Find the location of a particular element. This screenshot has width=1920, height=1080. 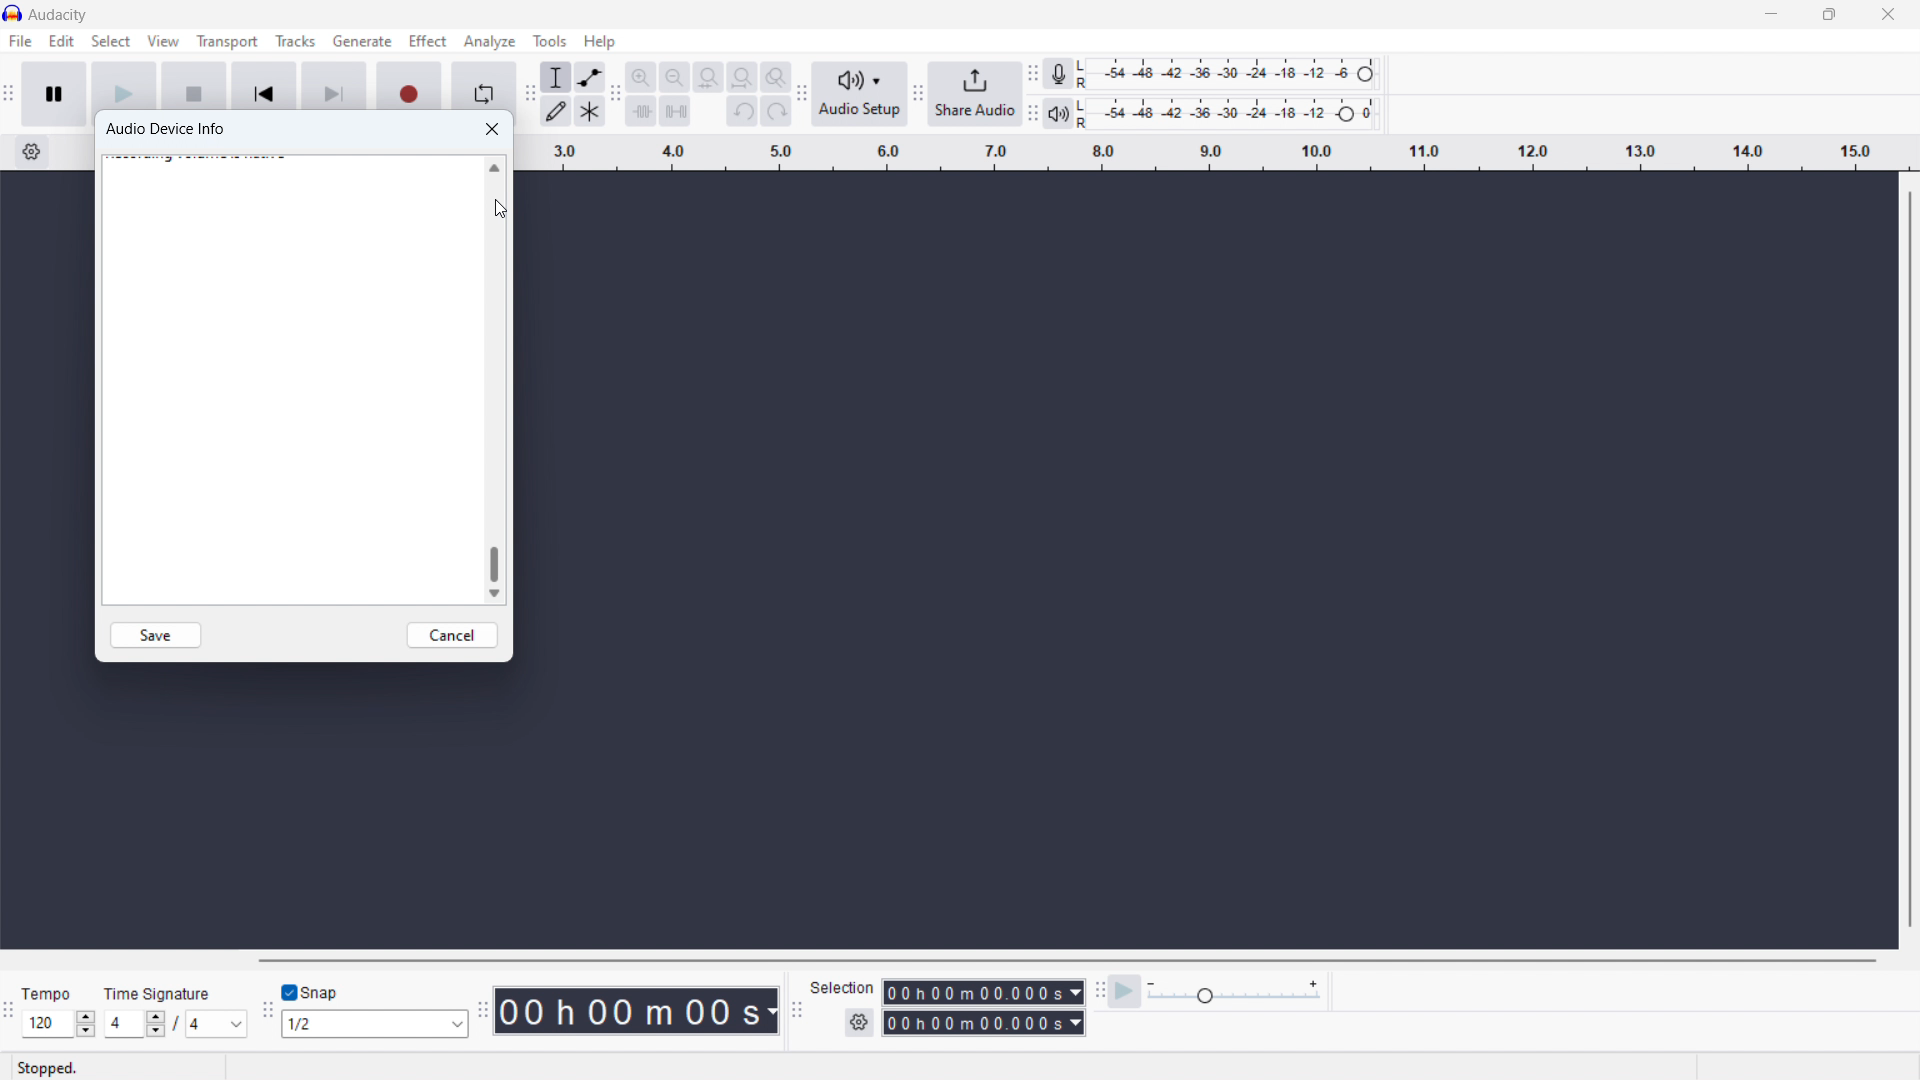

time signature toolbar is located at coordinates (9, 1013).